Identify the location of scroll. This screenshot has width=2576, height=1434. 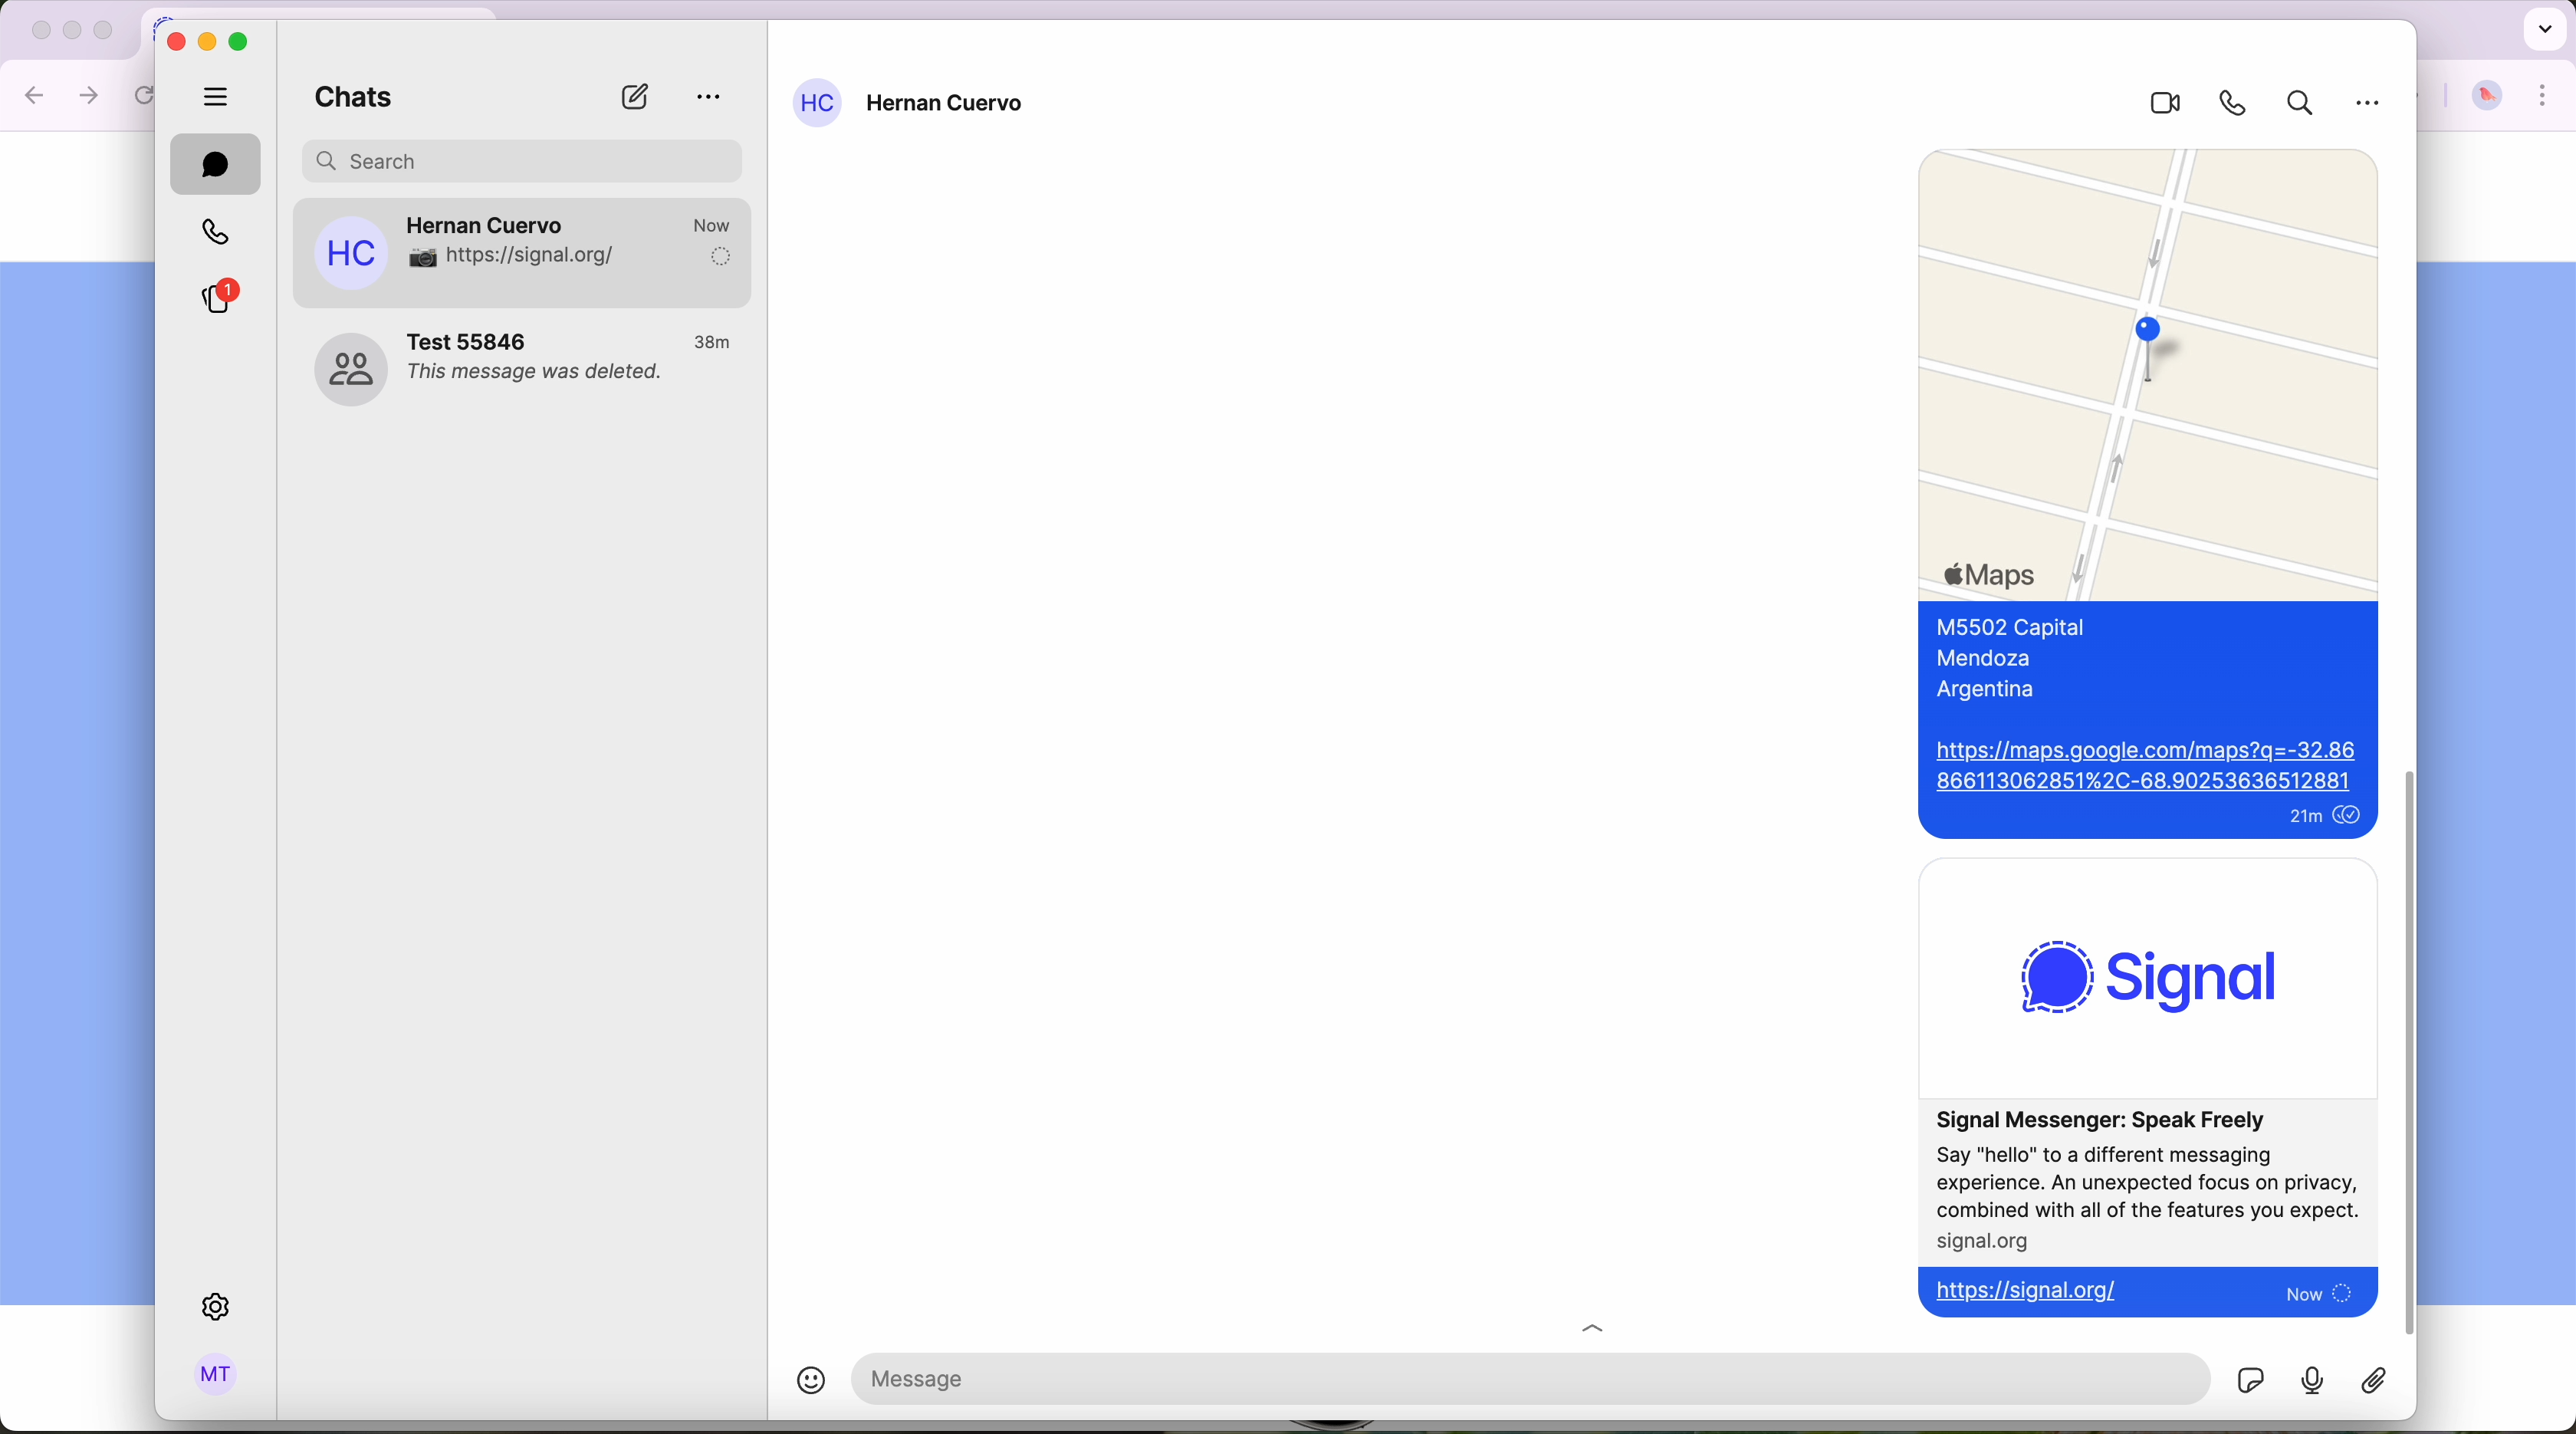
(2408, 1050).